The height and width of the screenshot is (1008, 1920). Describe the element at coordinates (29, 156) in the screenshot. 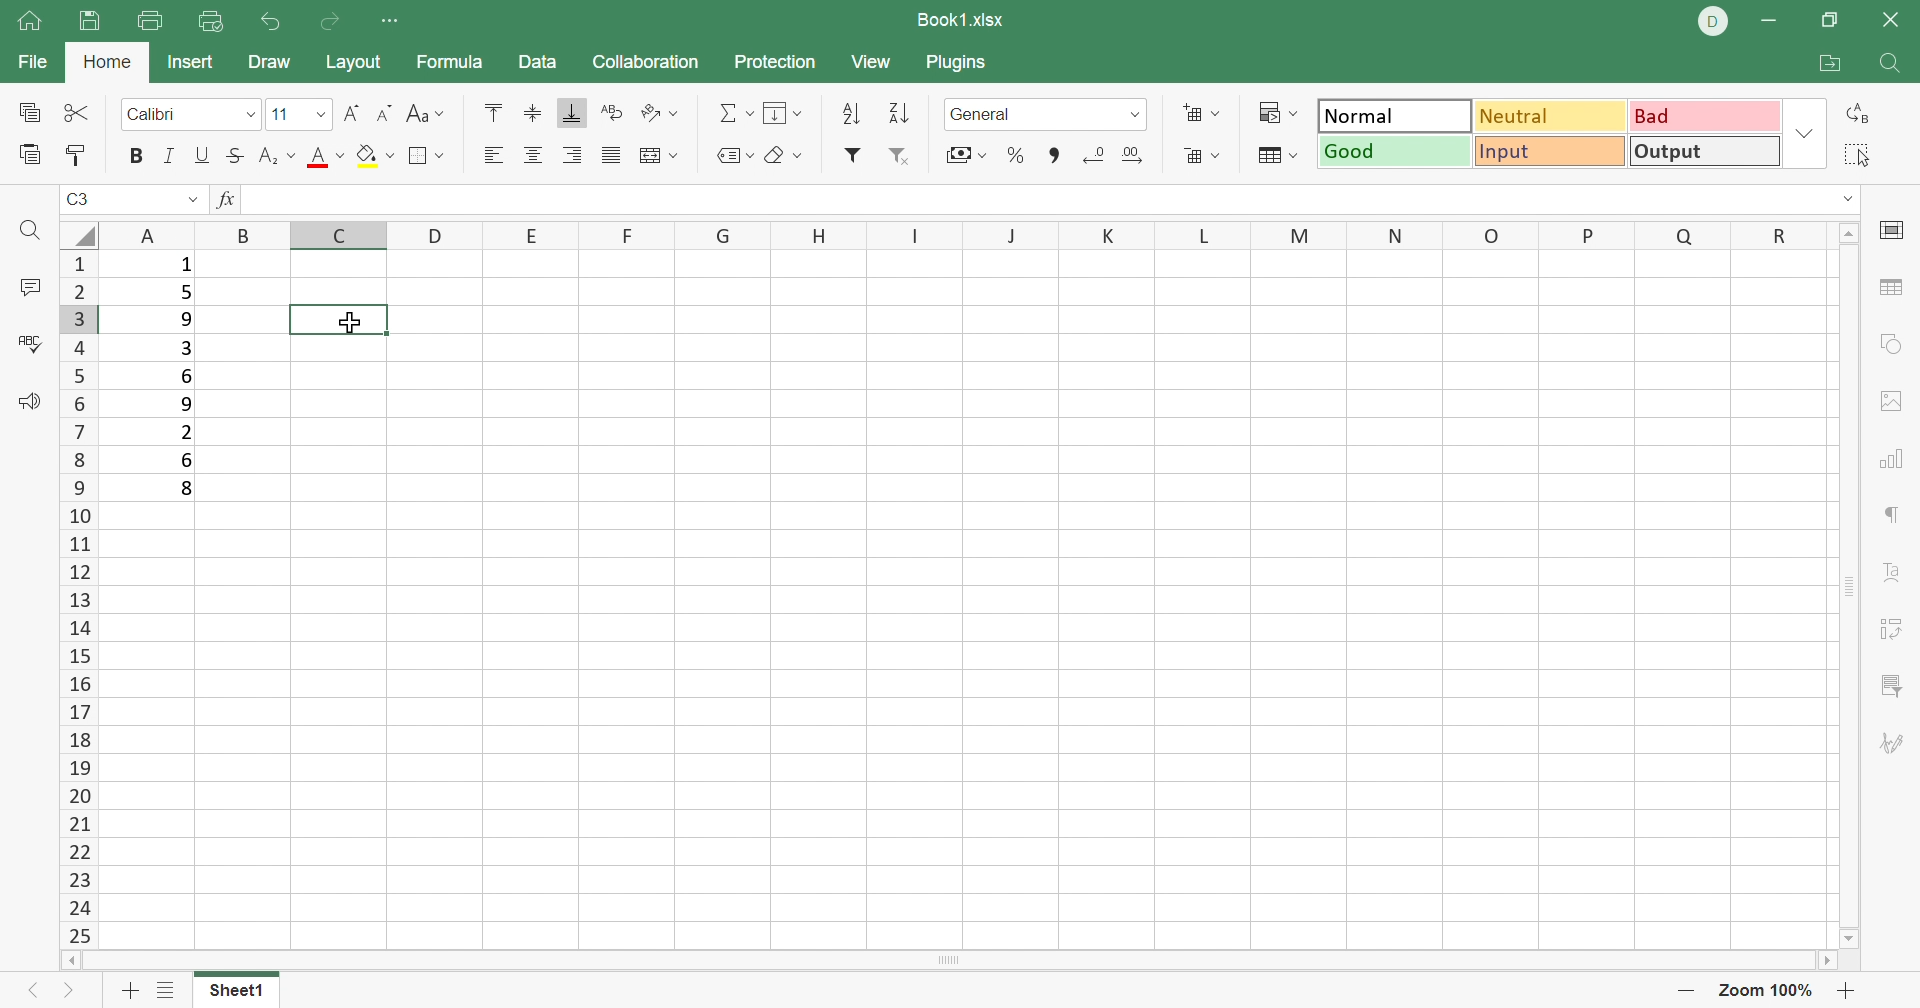

I see `Paste` at that location.